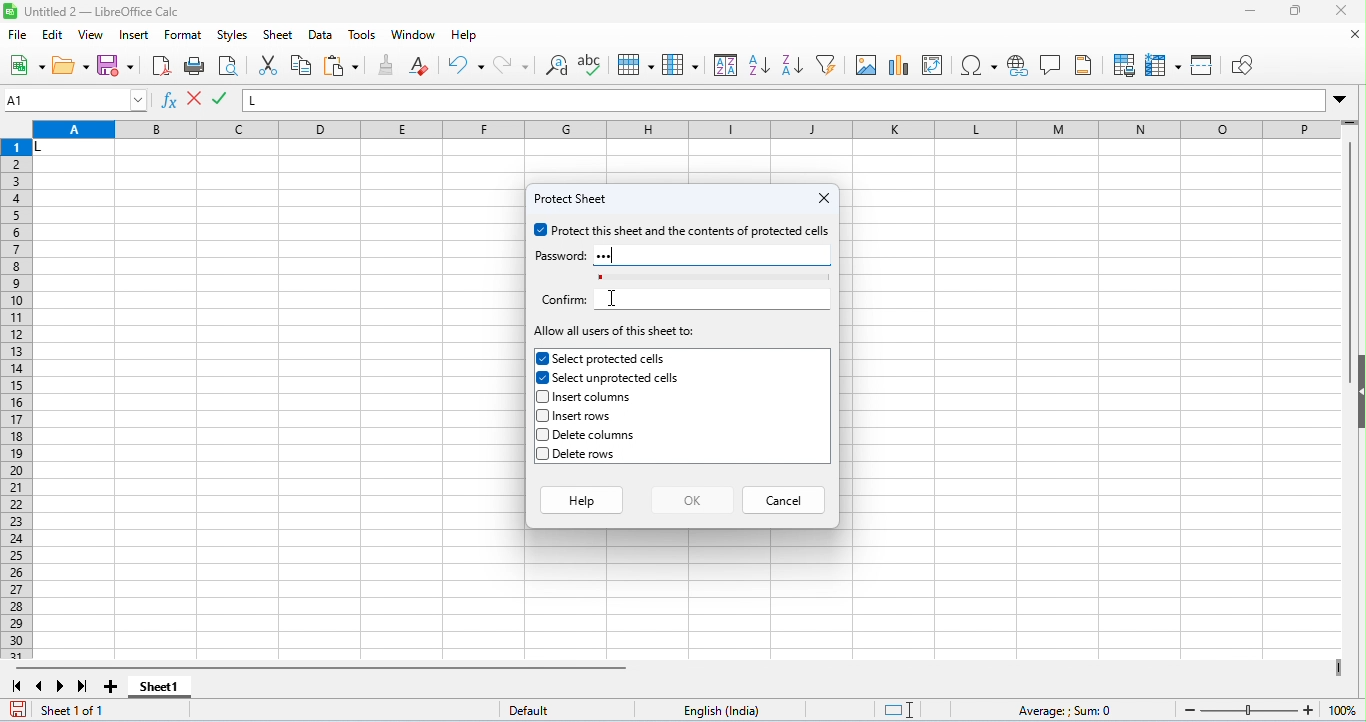 Image resolution: width=1366 pixels, height=722 pixels. Describe the element at coordinates (83, 686) in the screenshot. I see `last sheet` at that location.